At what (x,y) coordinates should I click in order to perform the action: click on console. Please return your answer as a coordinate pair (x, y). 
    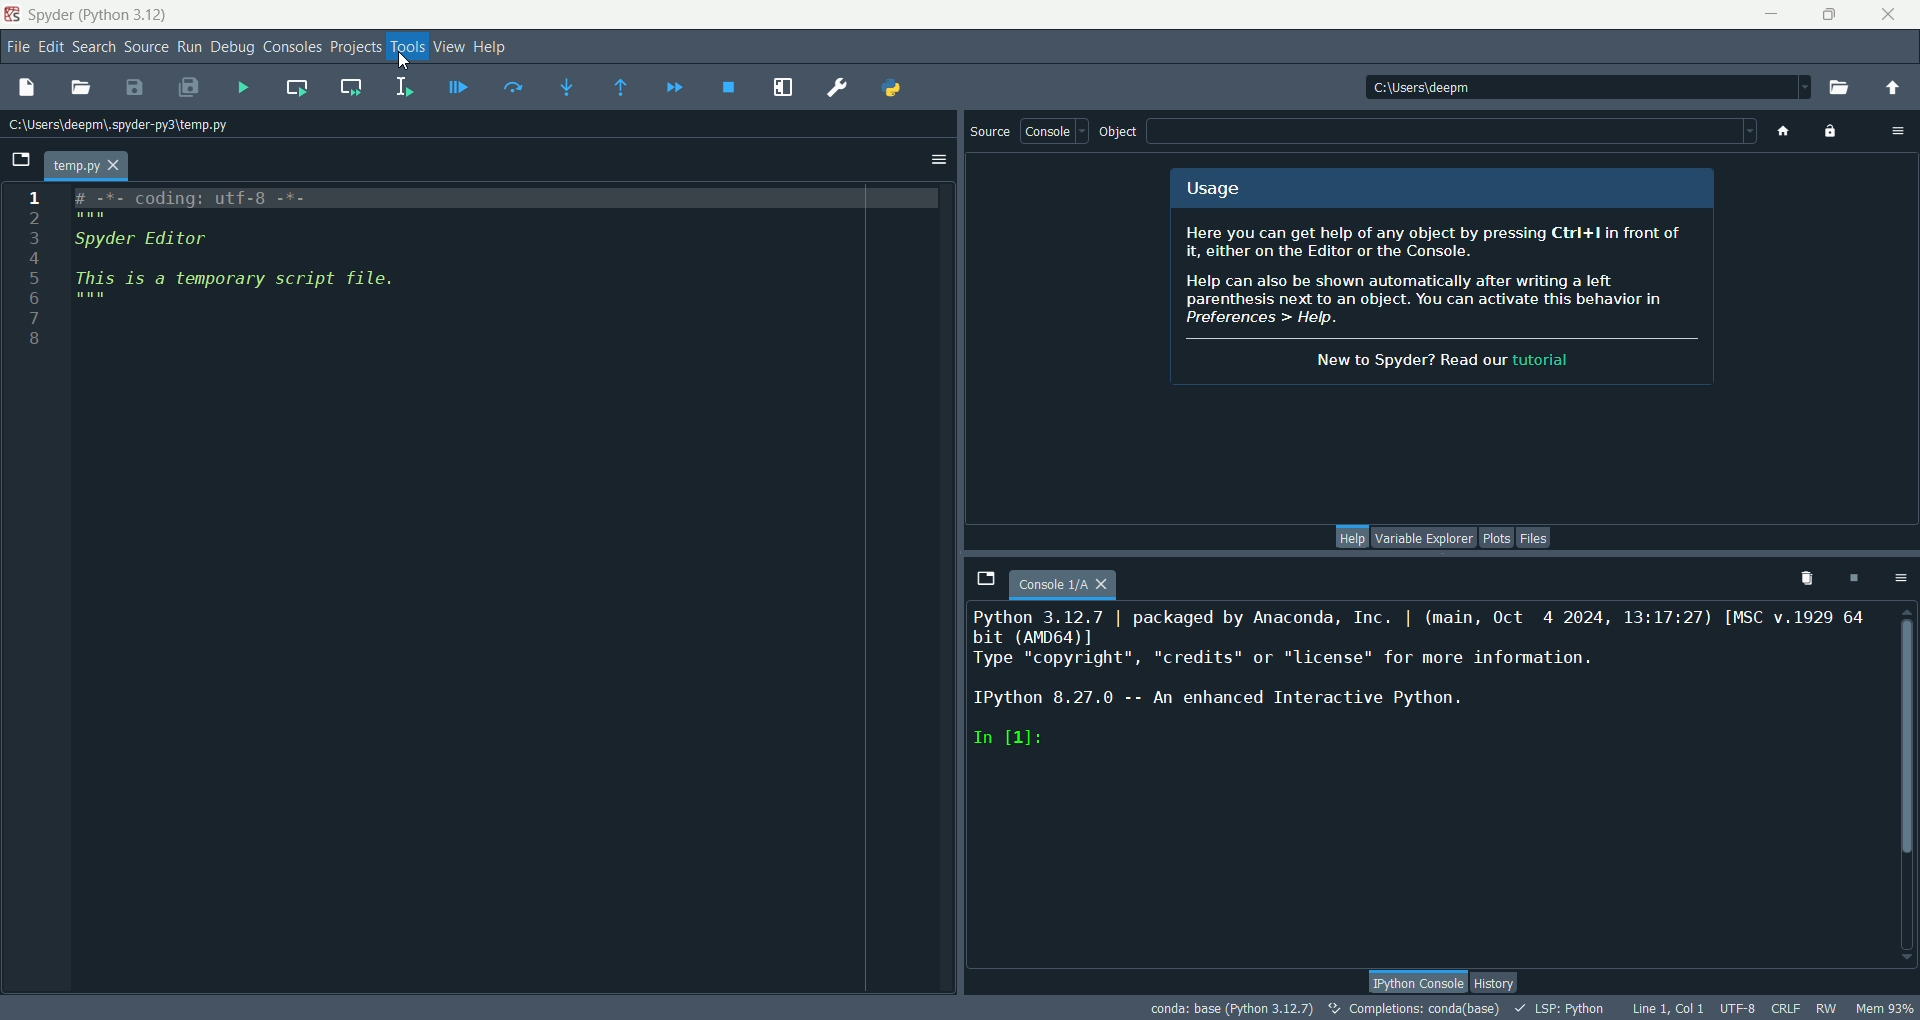
    Looking at the image, I should click on (1071, 580).